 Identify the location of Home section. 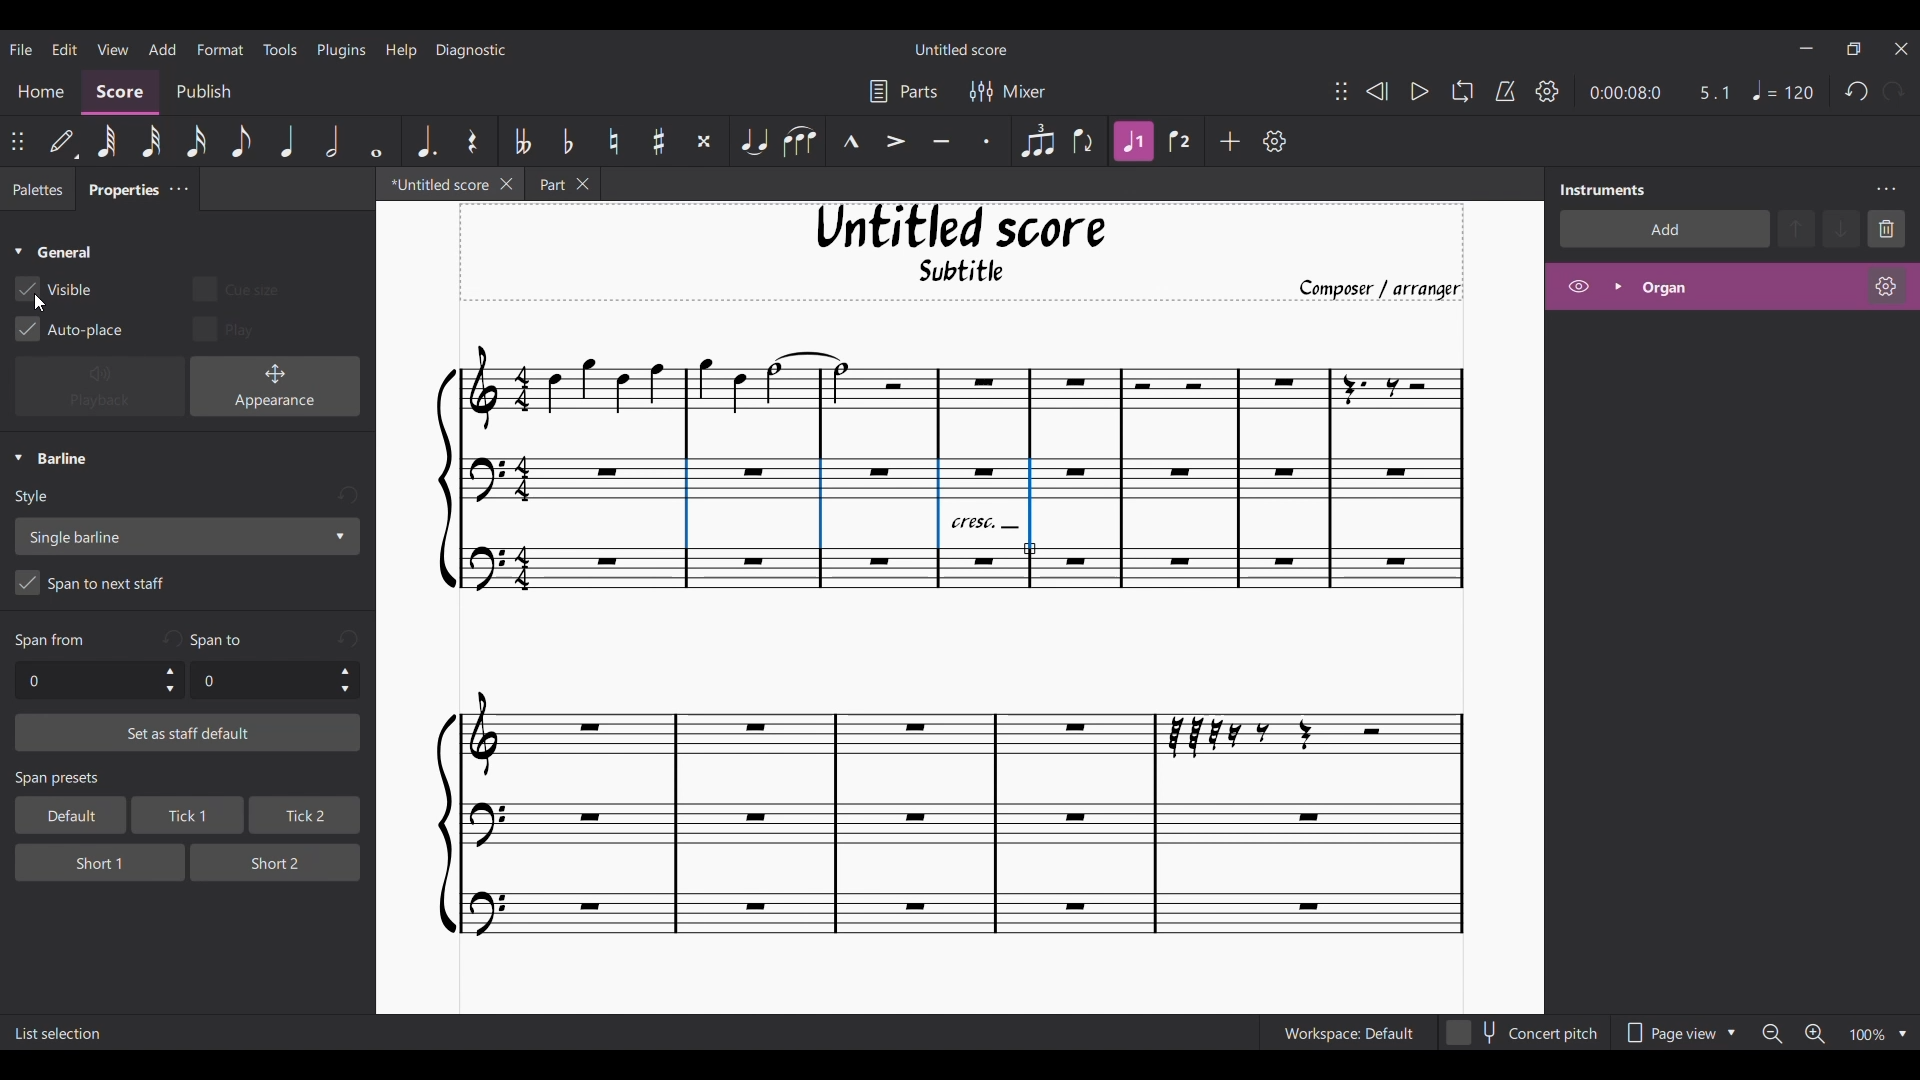
(42, 91).